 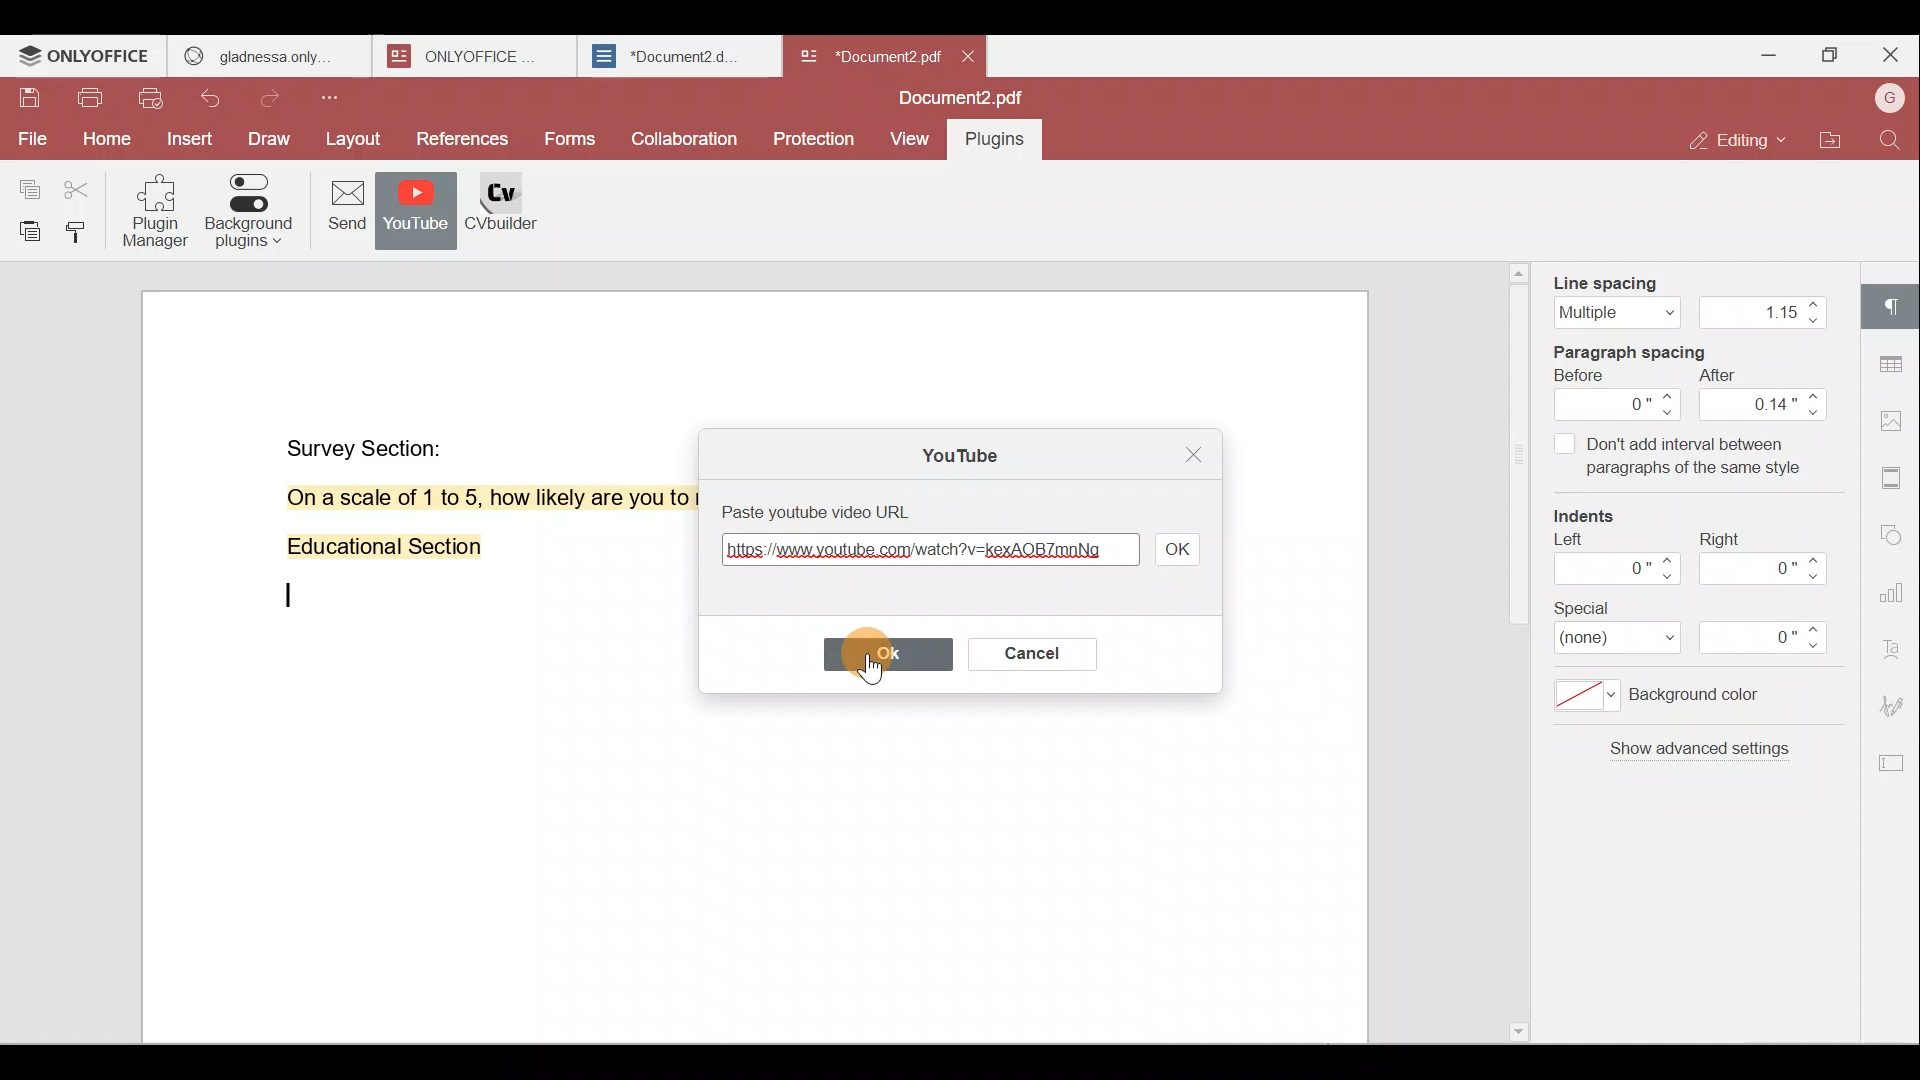 What do you see at coordinates (967, 100) in the screenshot?
I see `Document name` at bounding box center [967, 100].